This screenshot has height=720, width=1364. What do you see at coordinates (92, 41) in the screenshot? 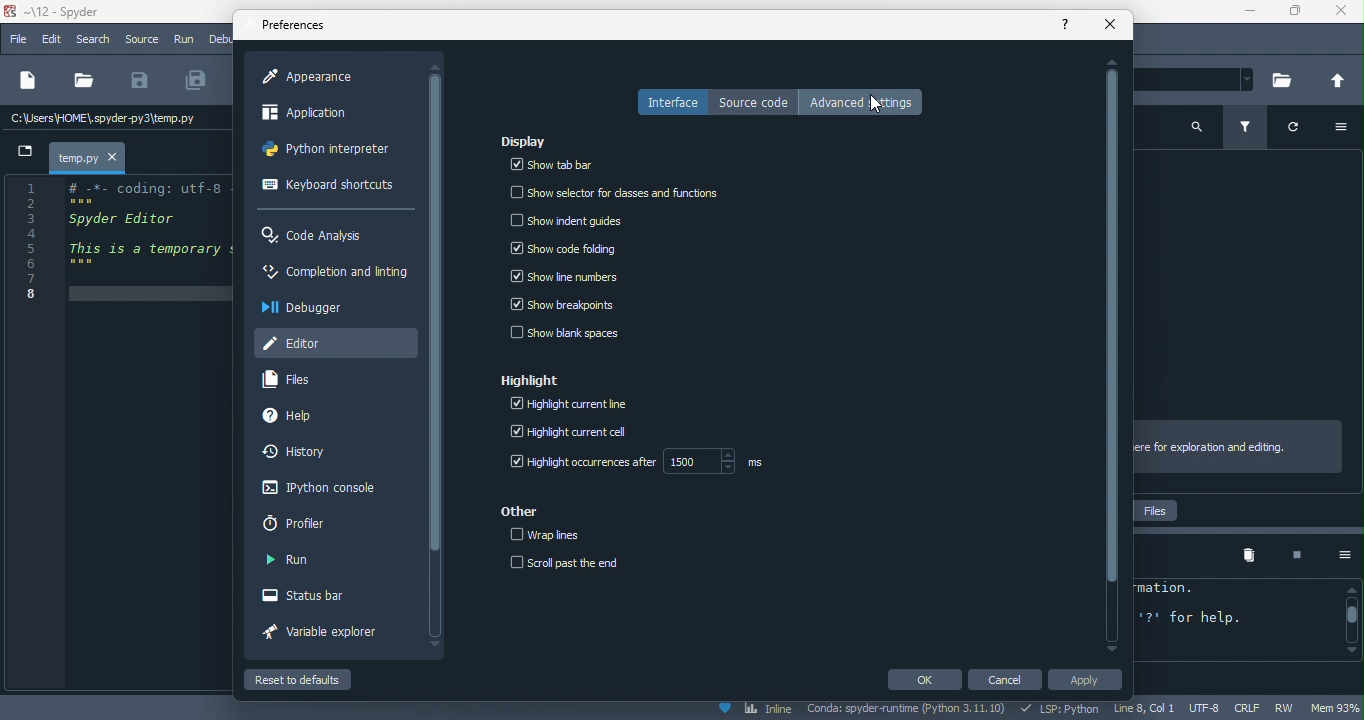
I see `search` at bounding box center [92, 41].